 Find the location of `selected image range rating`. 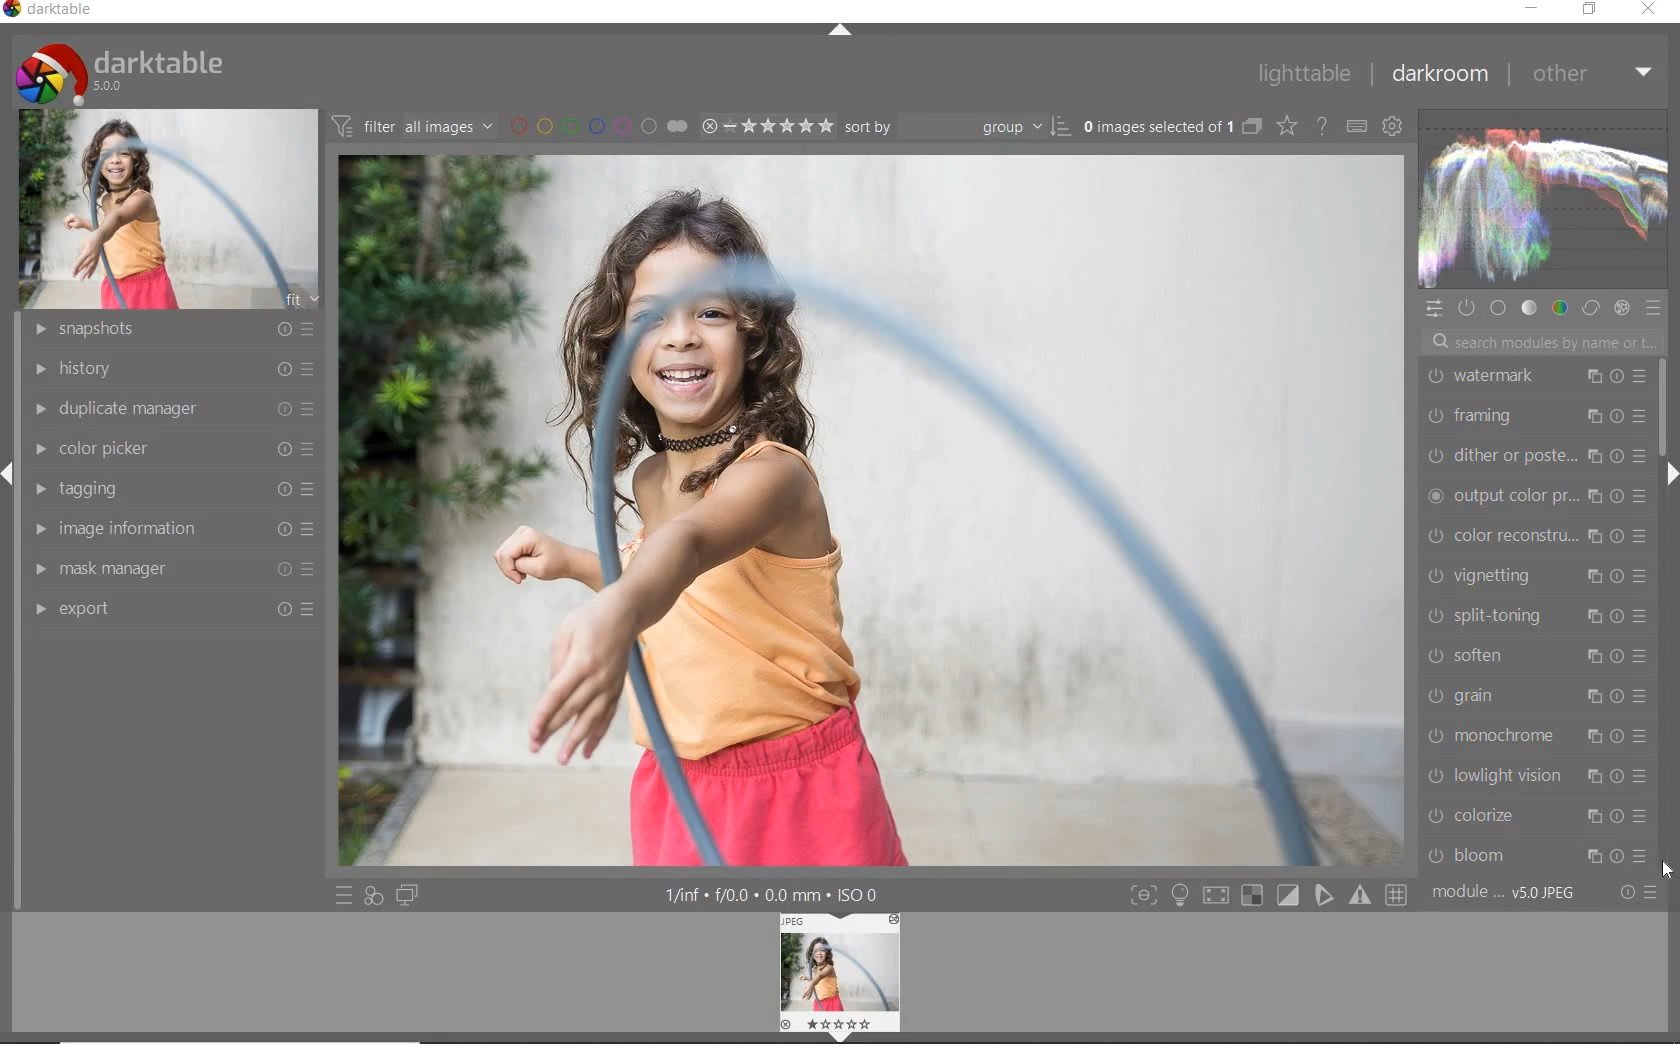

selected image range rating is located at coordinates (766, 124).